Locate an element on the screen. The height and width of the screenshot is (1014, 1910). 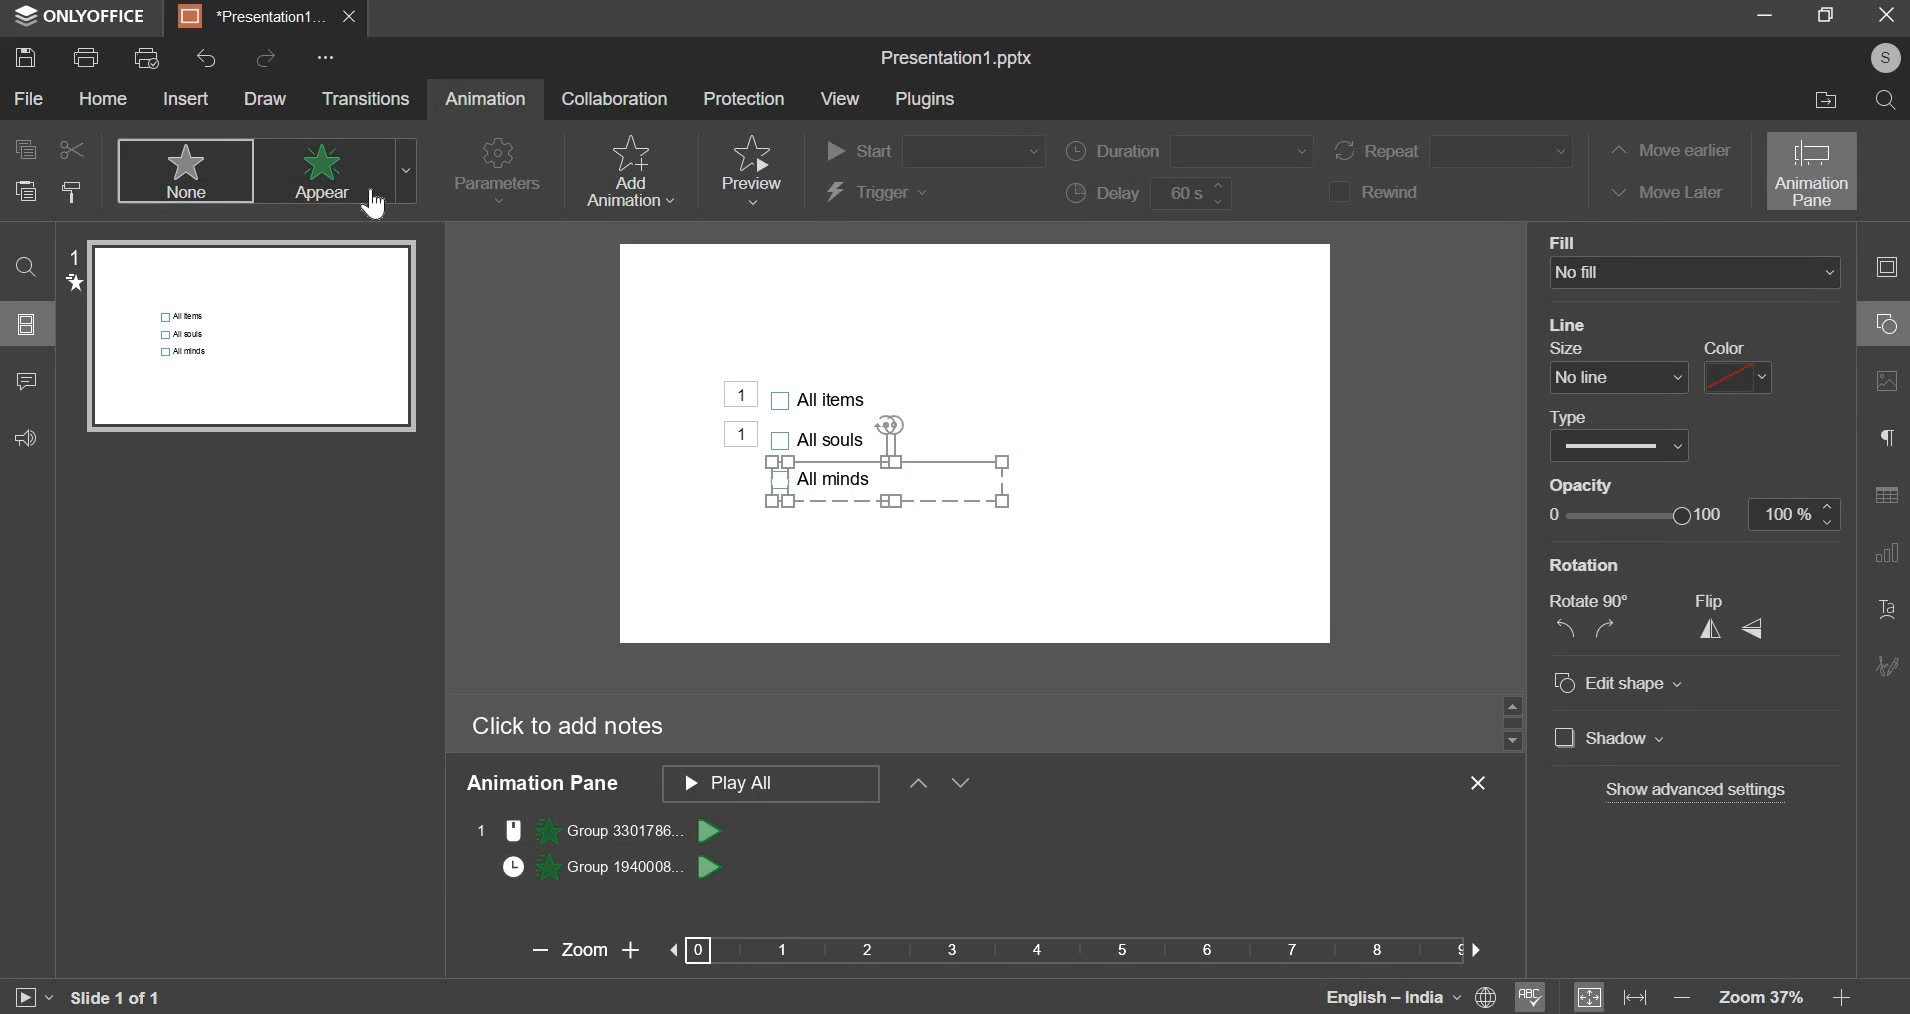
Shadow  is located at coordinates (1624, 739).